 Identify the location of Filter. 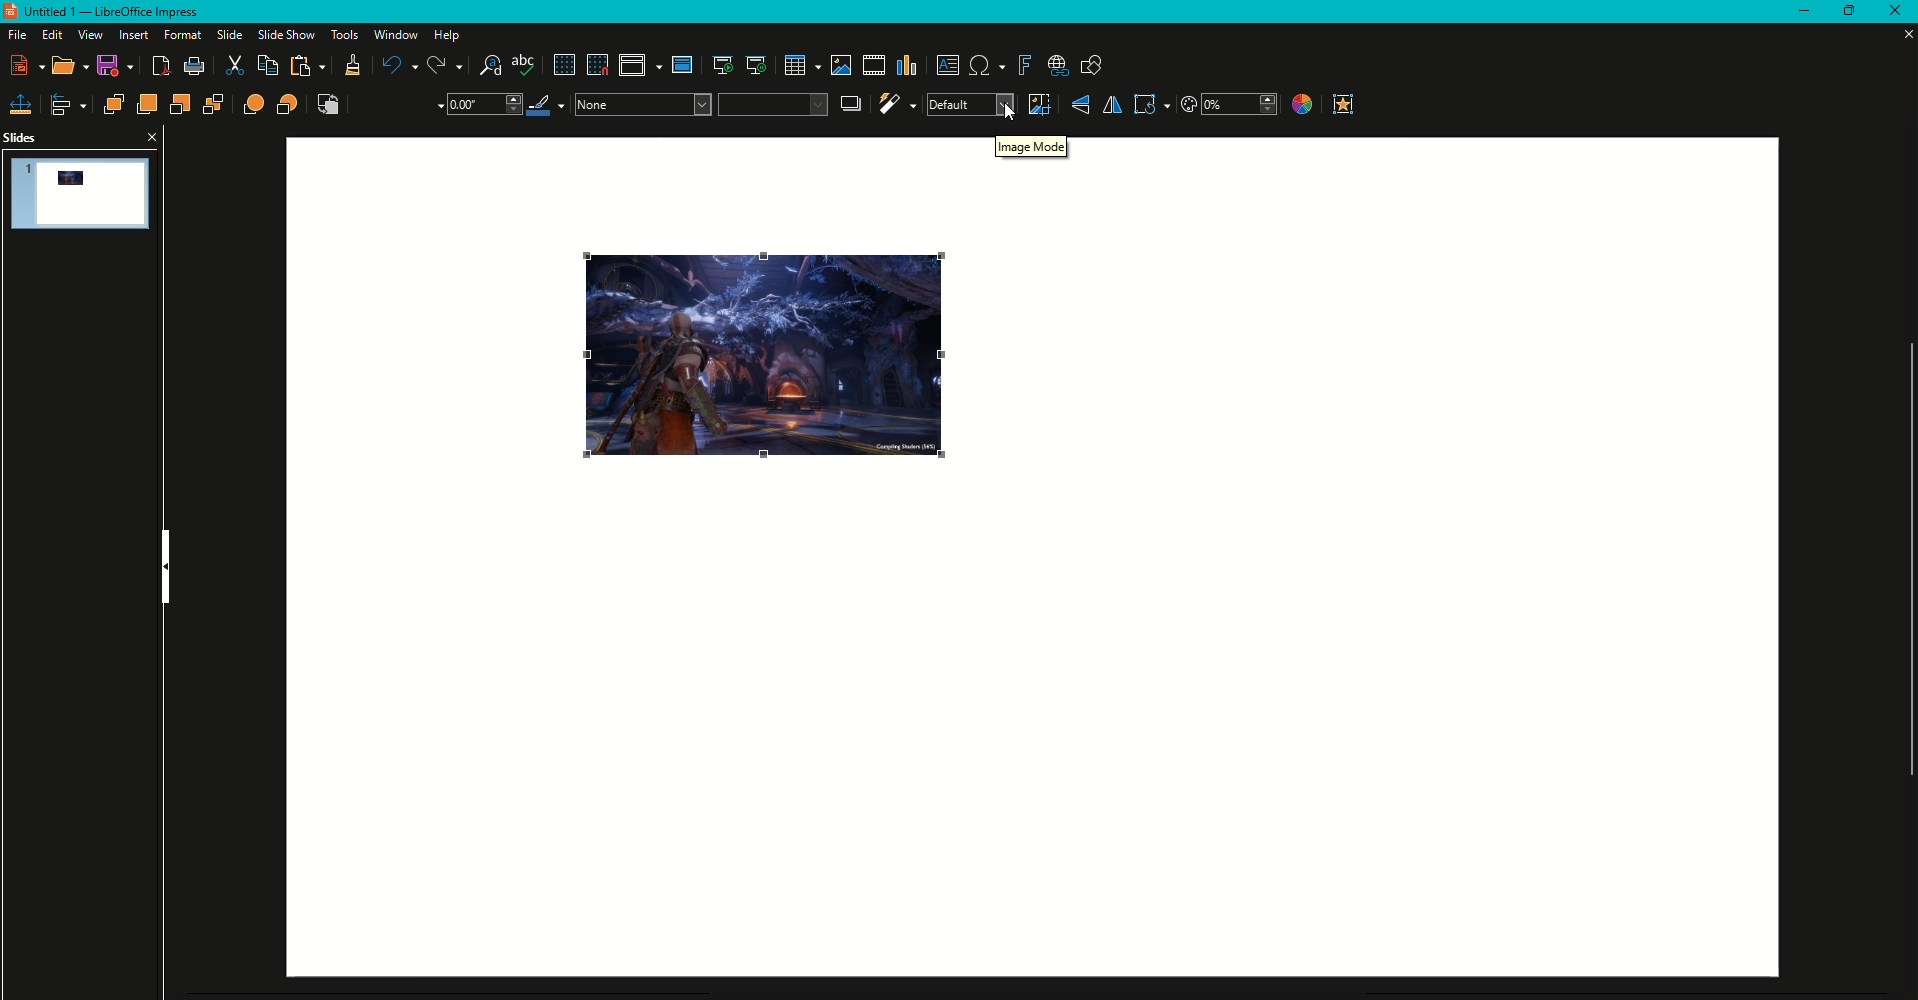
(896, 104).